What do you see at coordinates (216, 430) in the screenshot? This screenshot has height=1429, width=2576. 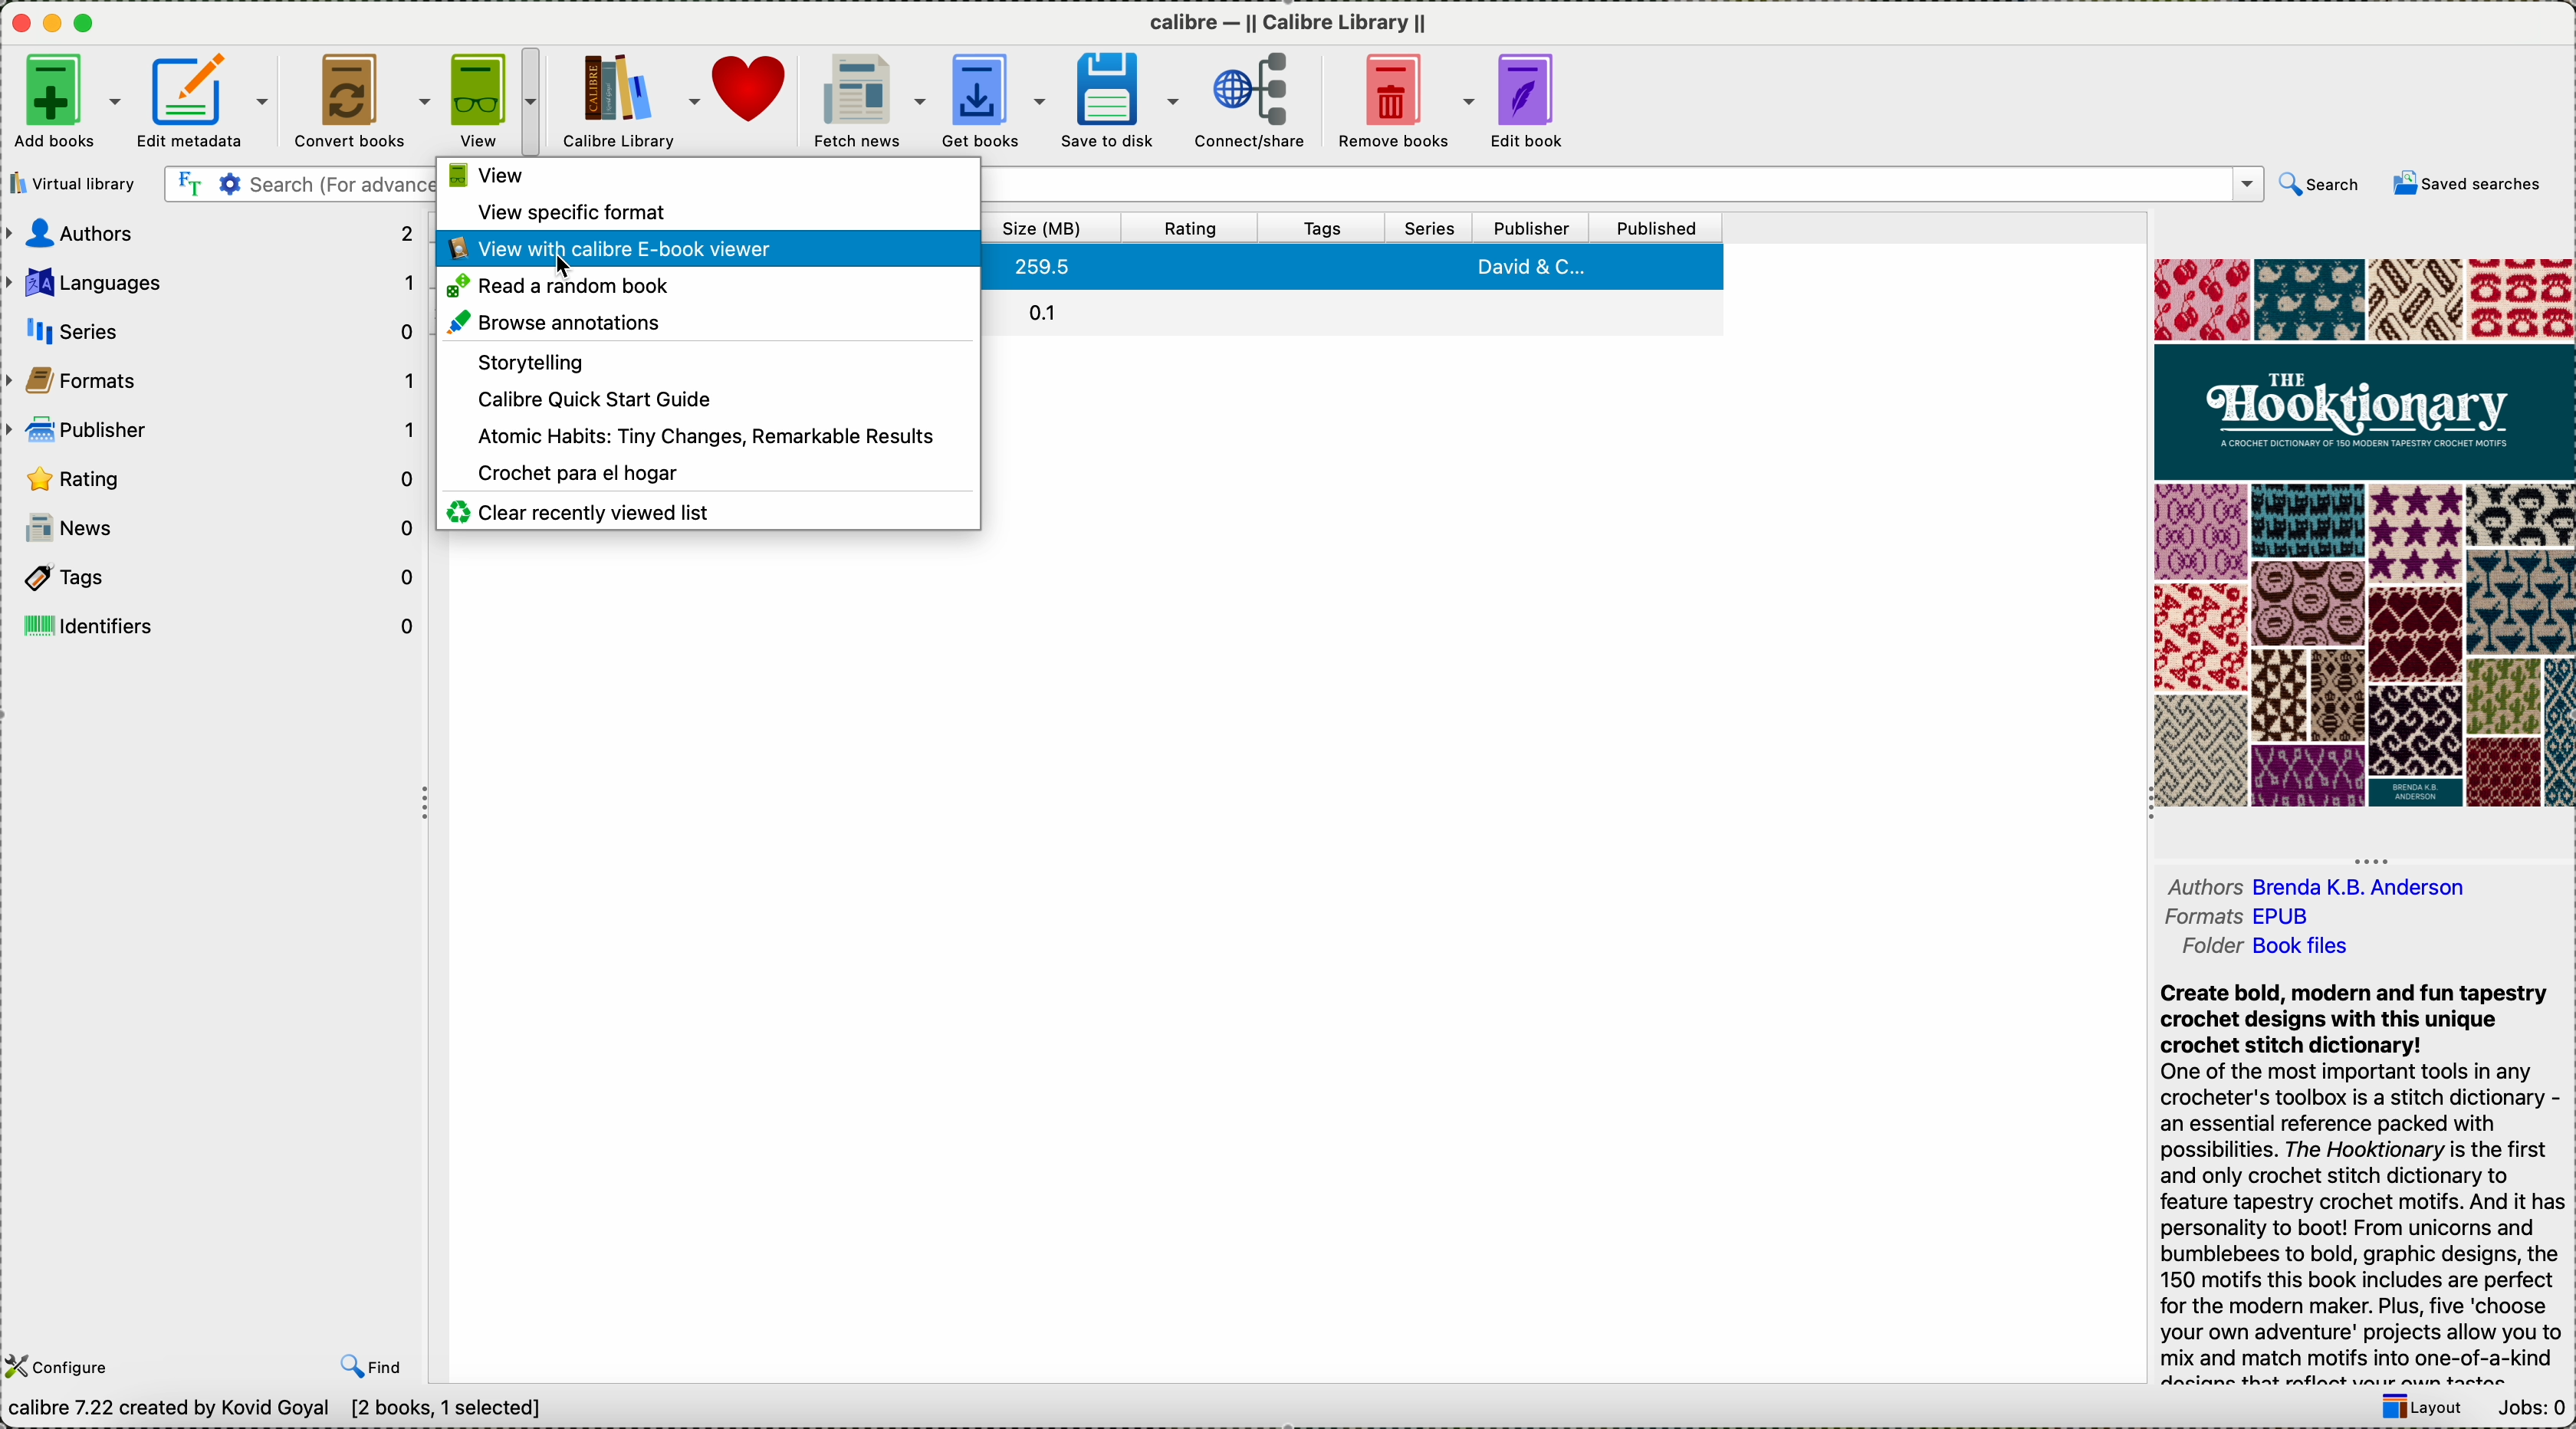 I see `publisher` at bounding box center [216, 430].